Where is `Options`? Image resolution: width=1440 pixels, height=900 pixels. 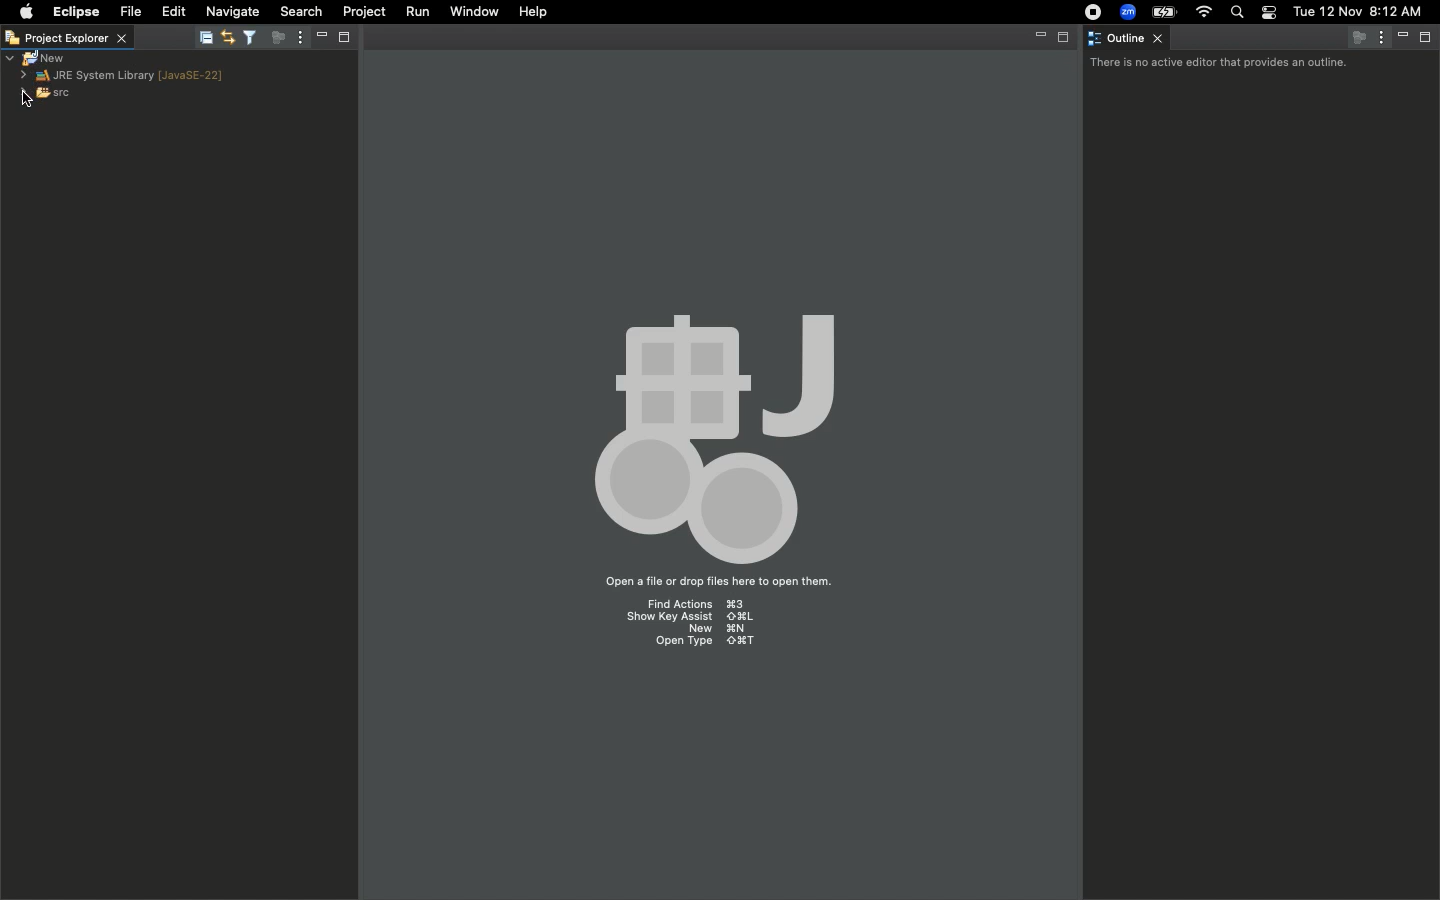 Options is located at coordinates (296, 39).